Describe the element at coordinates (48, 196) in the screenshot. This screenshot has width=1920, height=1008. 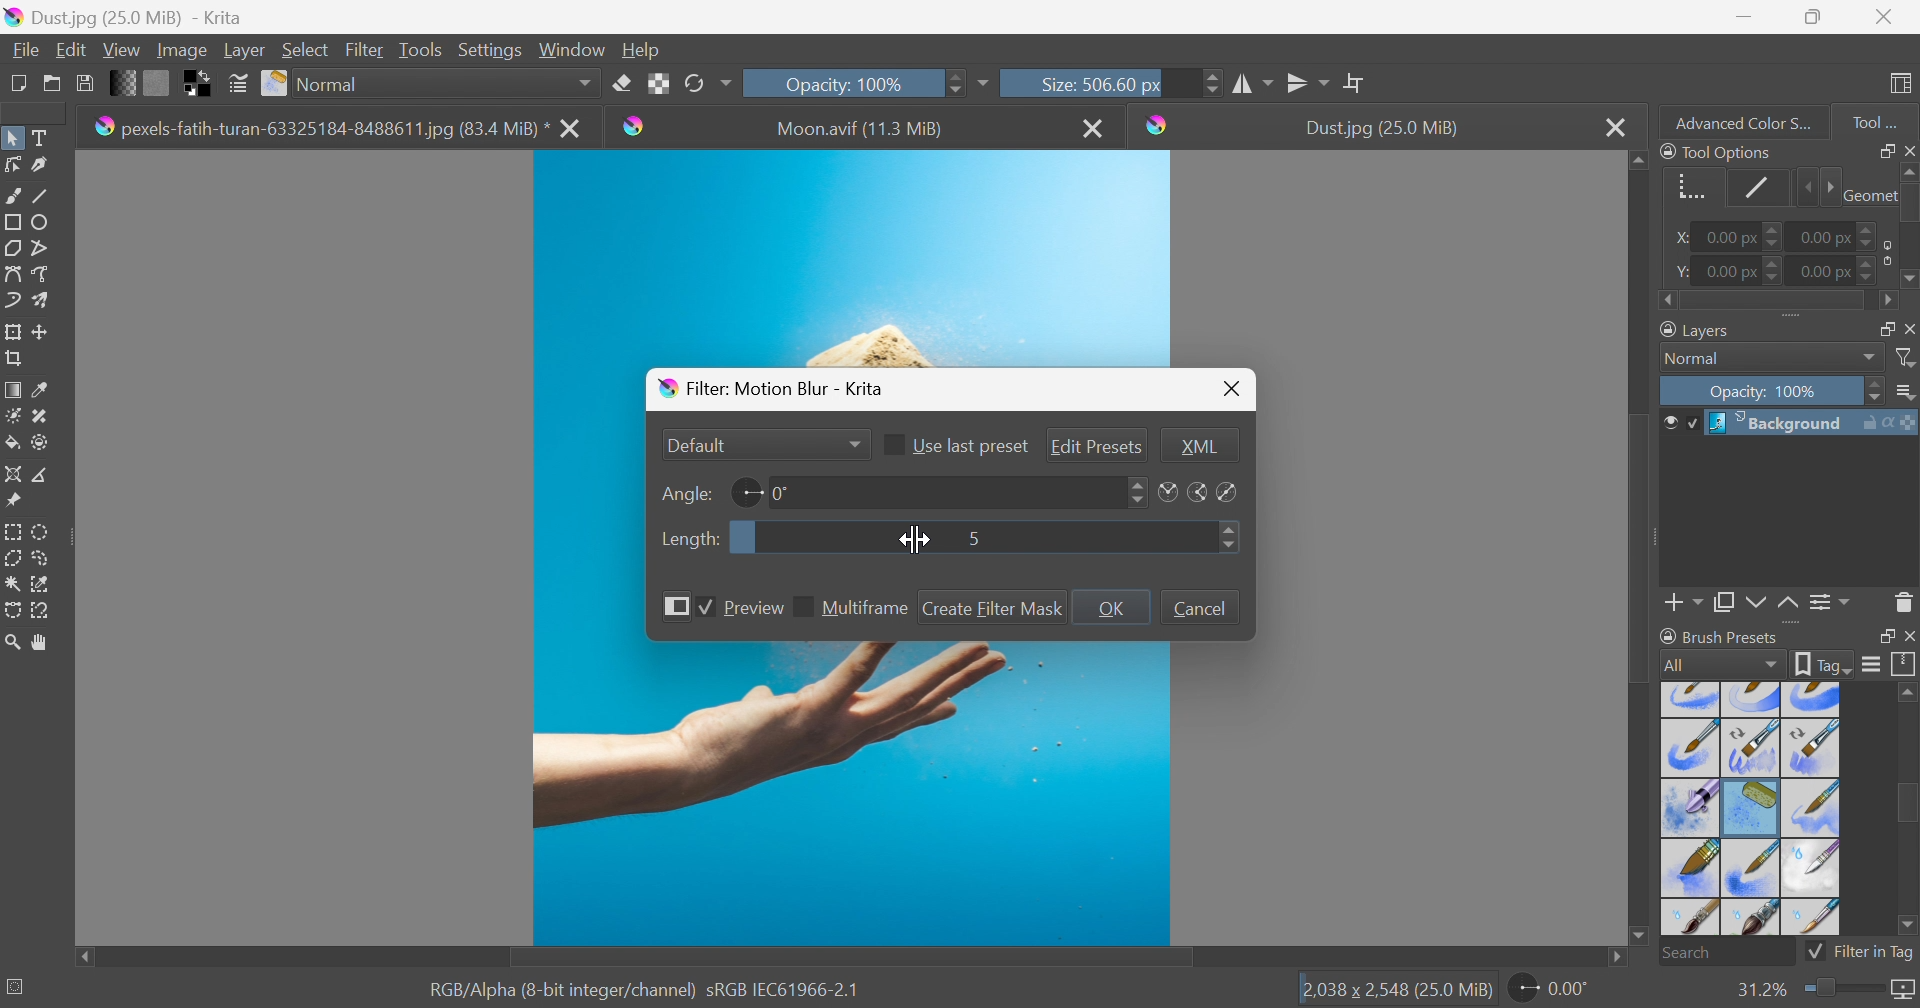
I see `Line tool` at that location.